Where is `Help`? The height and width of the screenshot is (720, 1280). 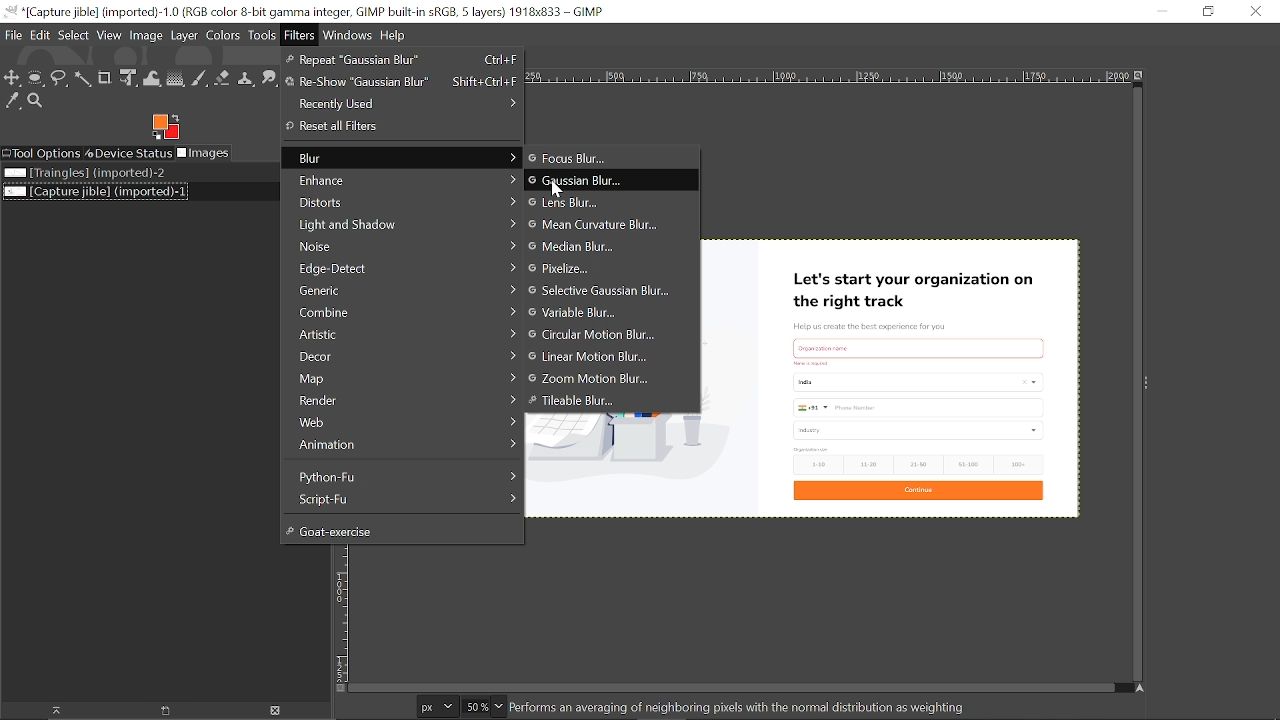
Help is located at coordinates (394, 35).